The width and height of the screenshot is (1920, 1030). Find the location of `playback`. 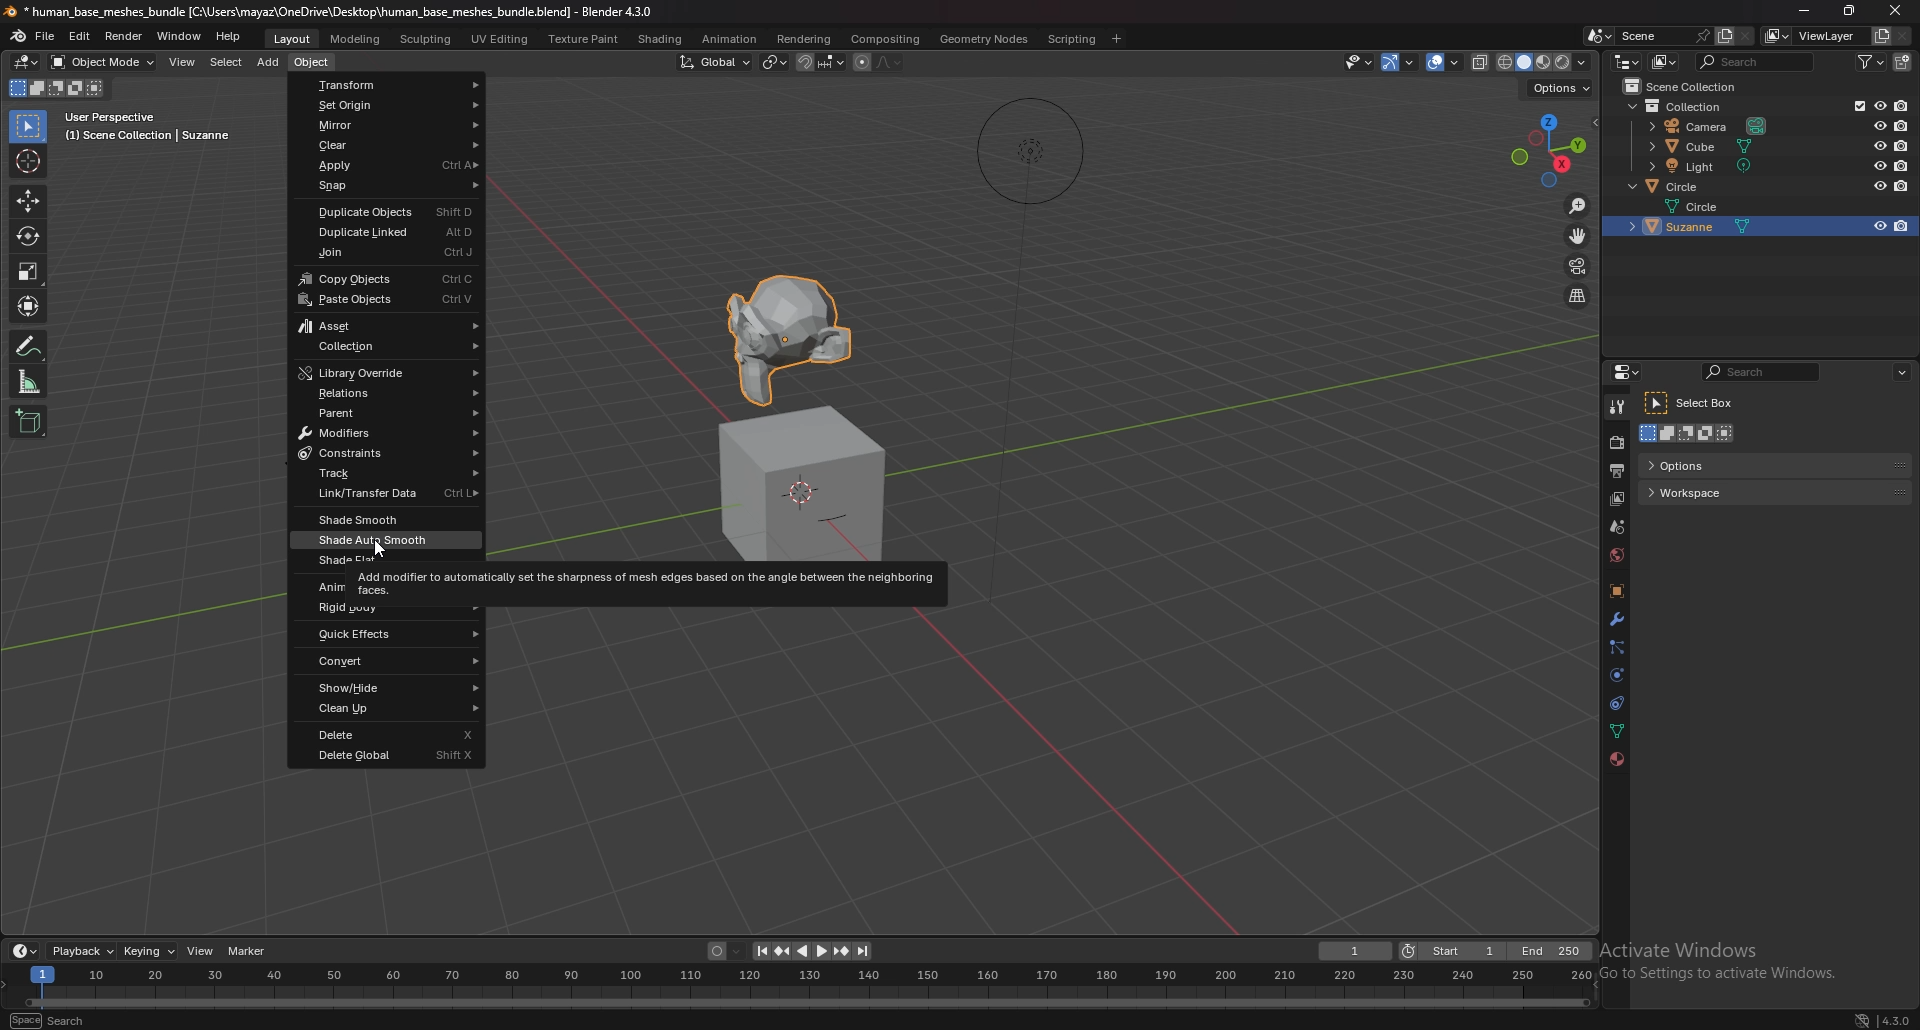

playback is located at coordinates (81, 952).